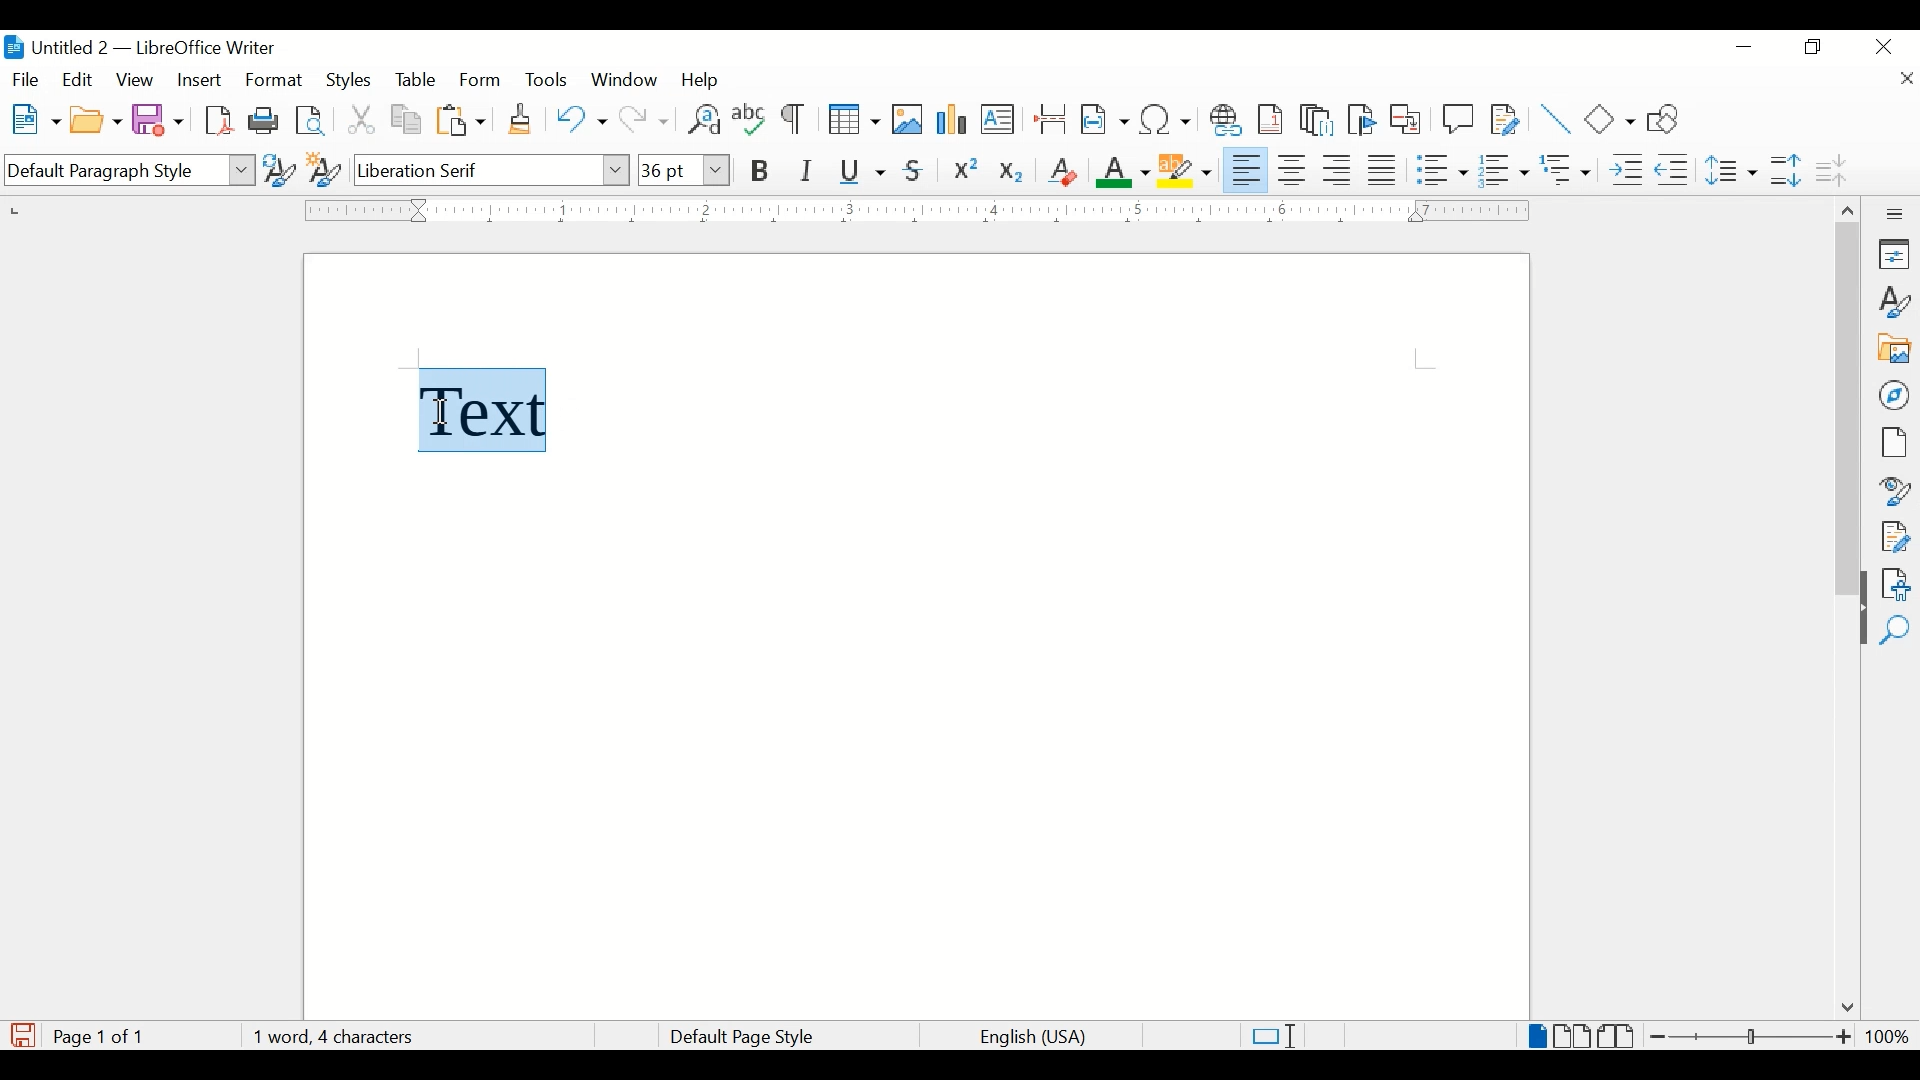 This screenshot has width=1920, height=1080. What do you see at coordinates (127, 171) in the screenshot?
I see `default paragraph style` at bounding box center [127, 171].